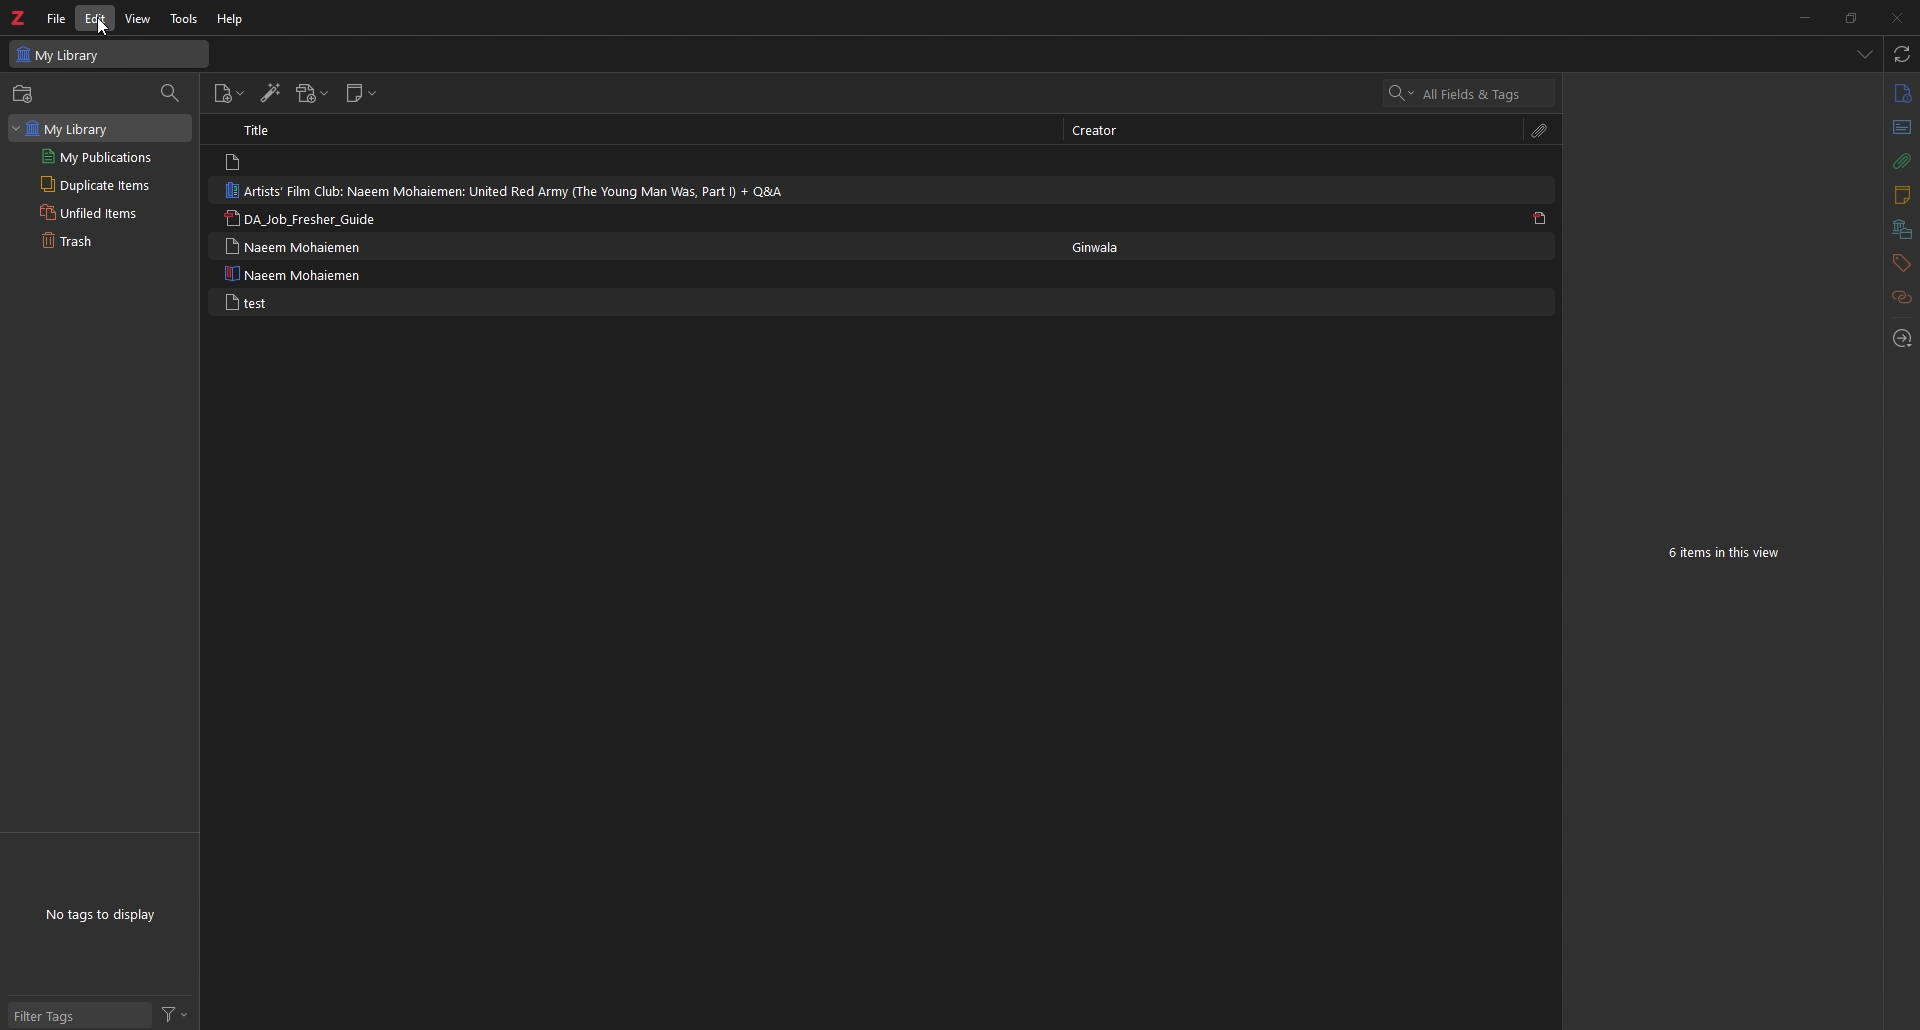 This screenshot has height=1030, width=1920. What do you see at coordinates (185, 18) in the screenshot?
I see `tools` at bounding box center [185, 18].